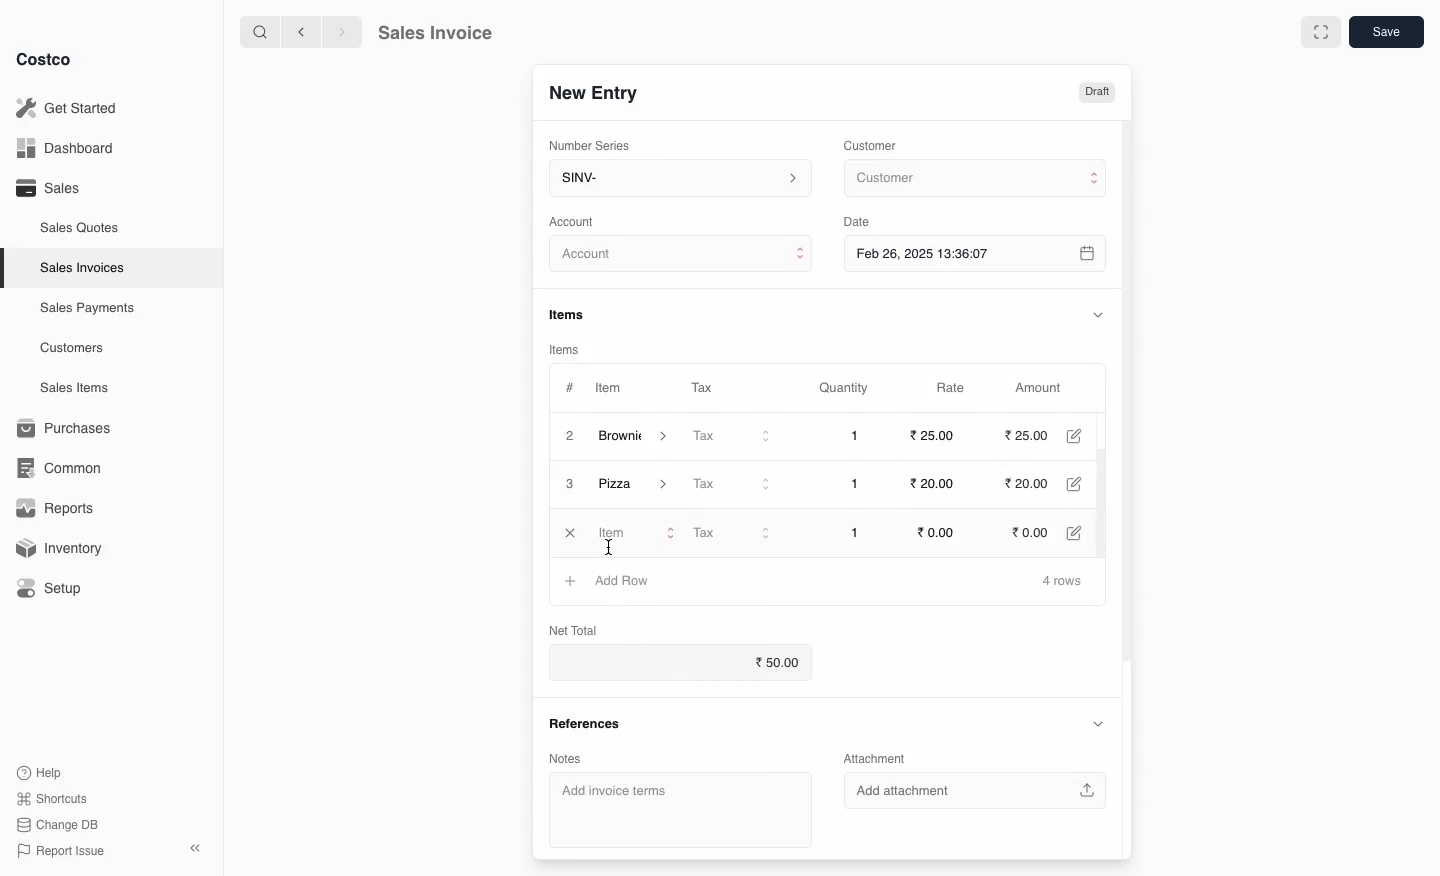  I want to click on Feb 26, 2025 13:36:07, so click(977, 253).